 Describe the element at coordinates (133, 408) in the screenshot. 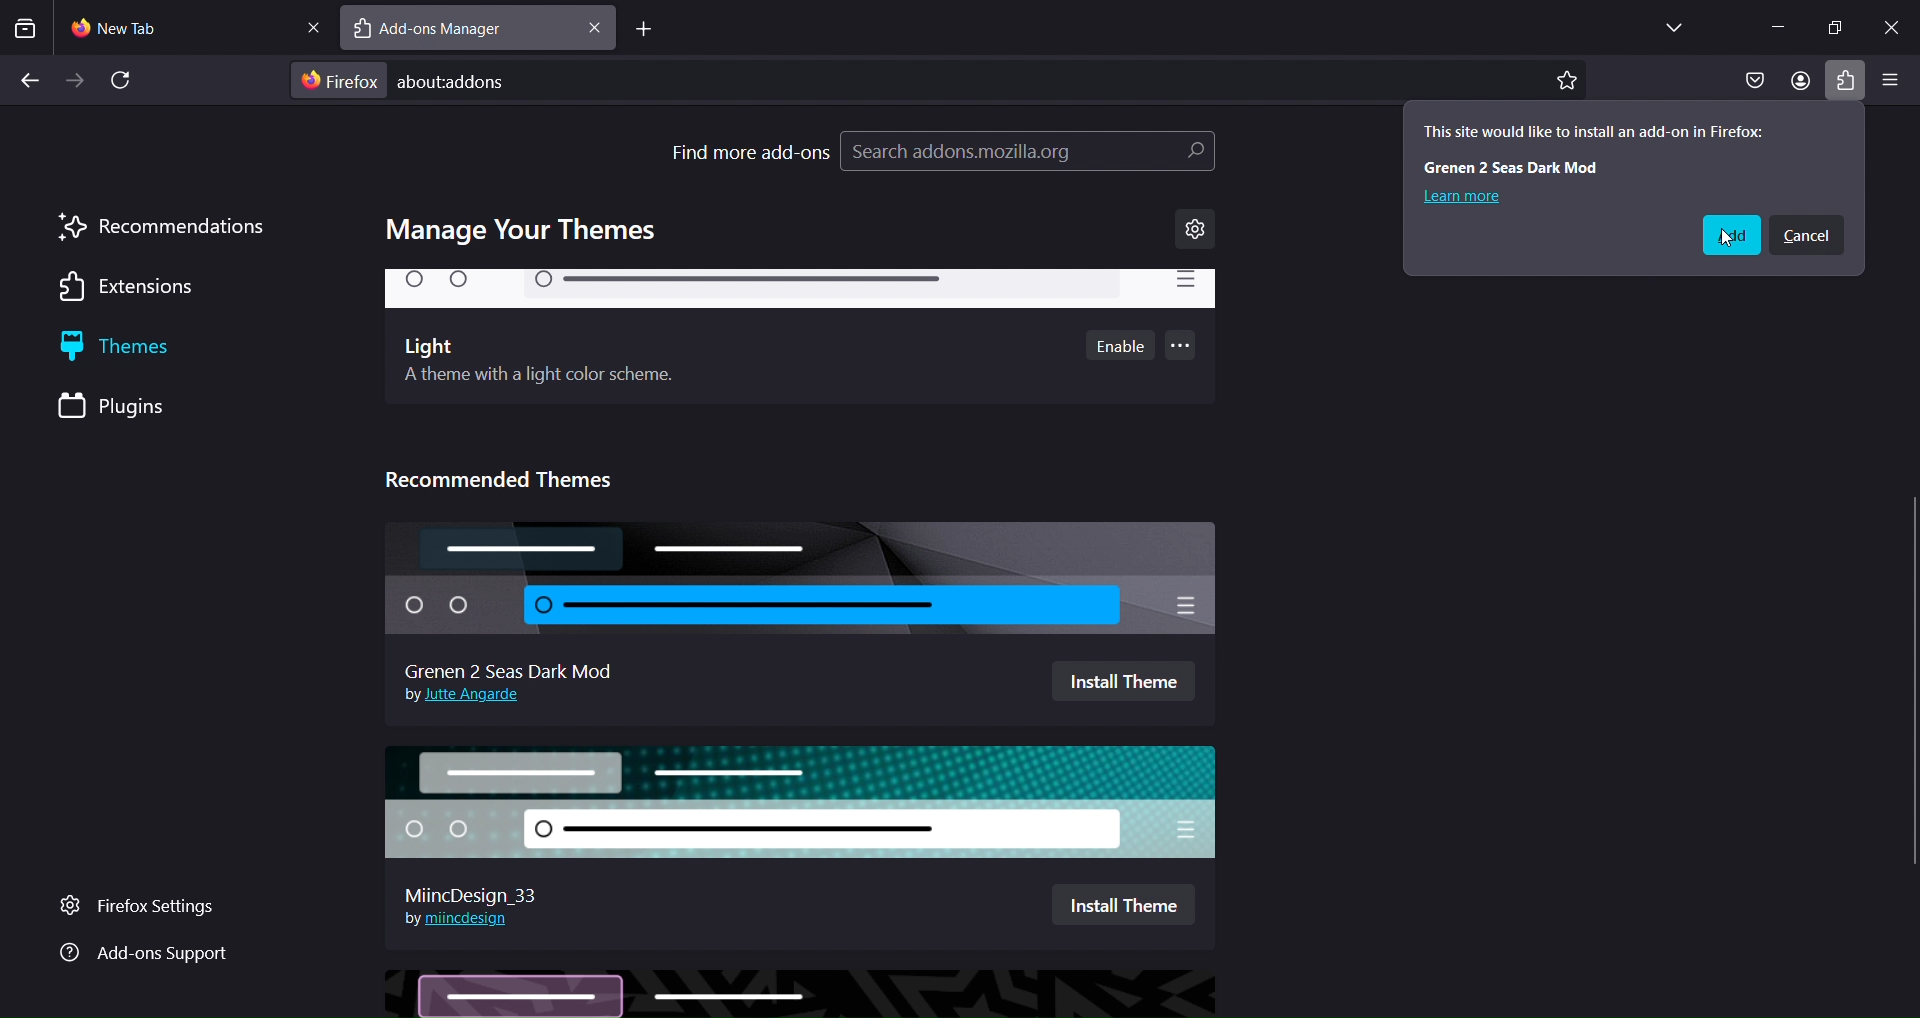

I see `plugins` at that location.